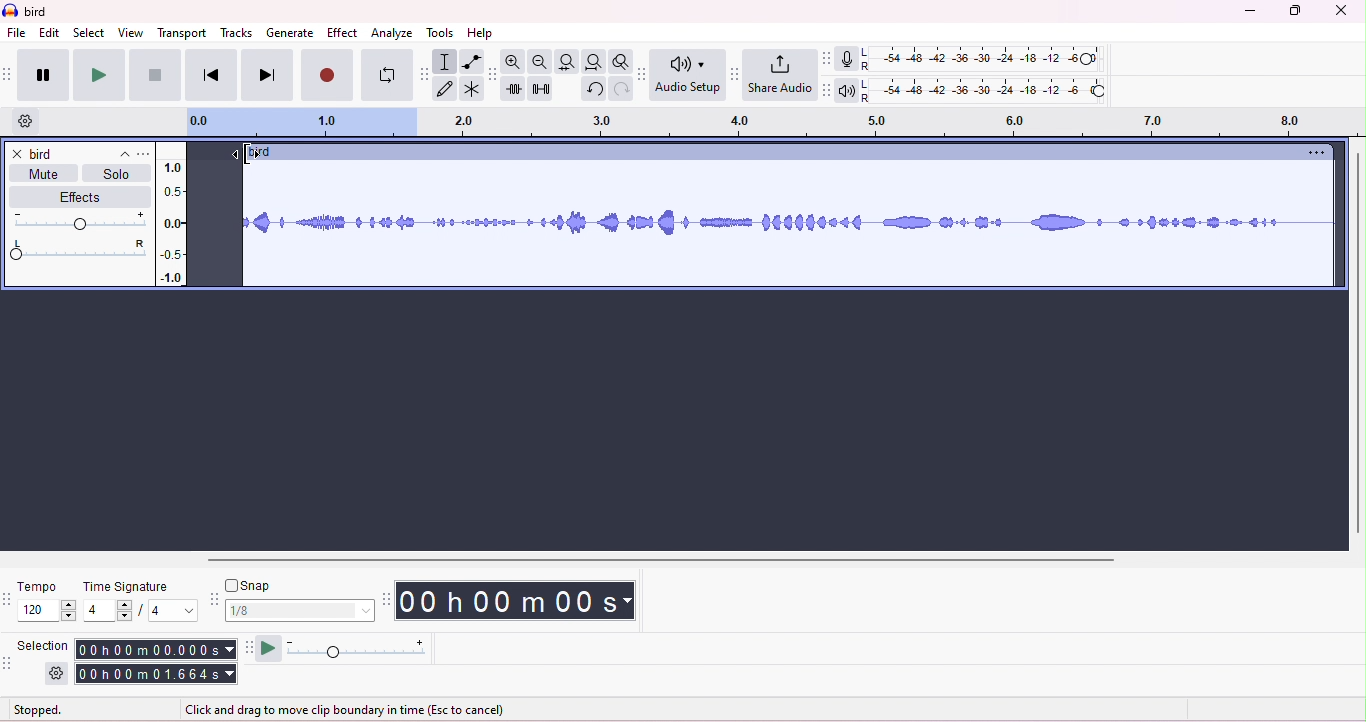 The width and height of the screenshot is (1366, 722). Describe the element at coordinates (154, 75) in the screenshot. I see `stop` at that location.